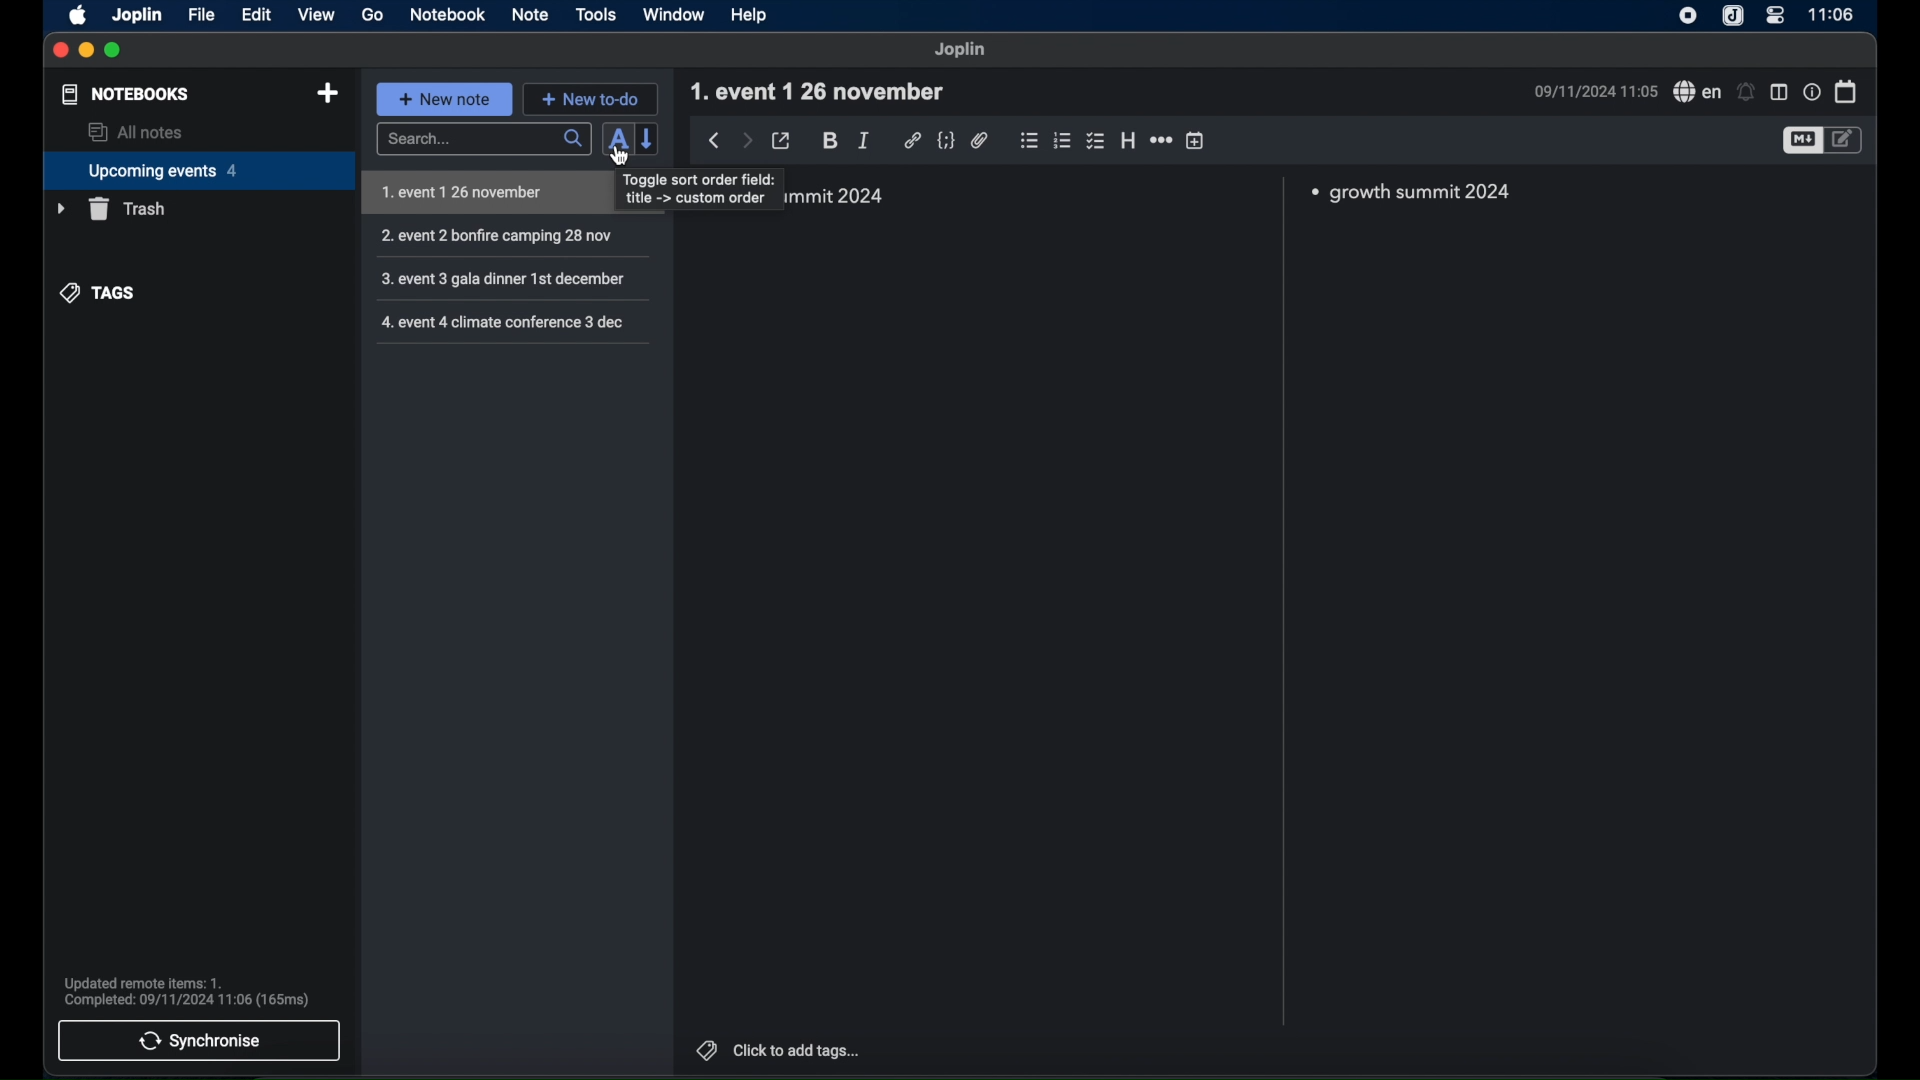  What do you see at coordinates (649, 138) in the screenshot?
I see `reverse sort order` at bounding box center [649, 138].